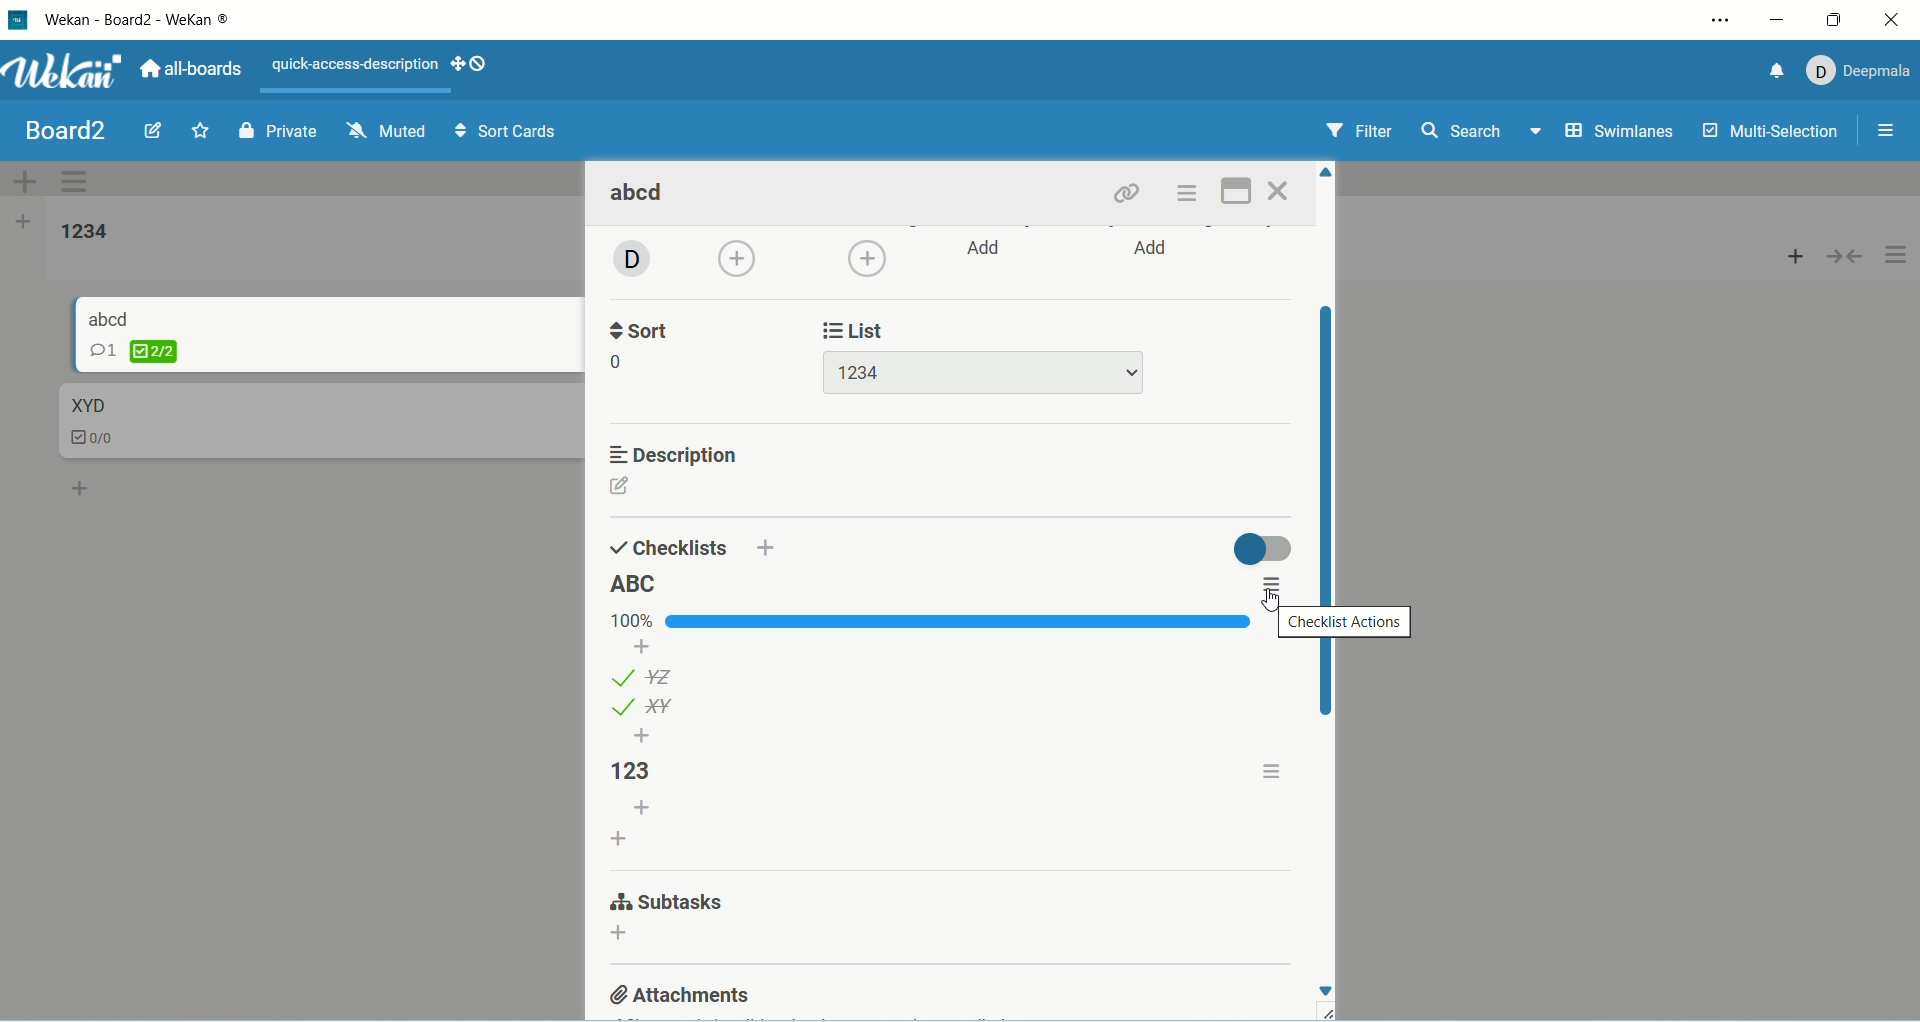 This screenshot has width=1920, height=1022. Describe the element at coordinates (61, 130) in the screenshot. I see `board title` at that location.